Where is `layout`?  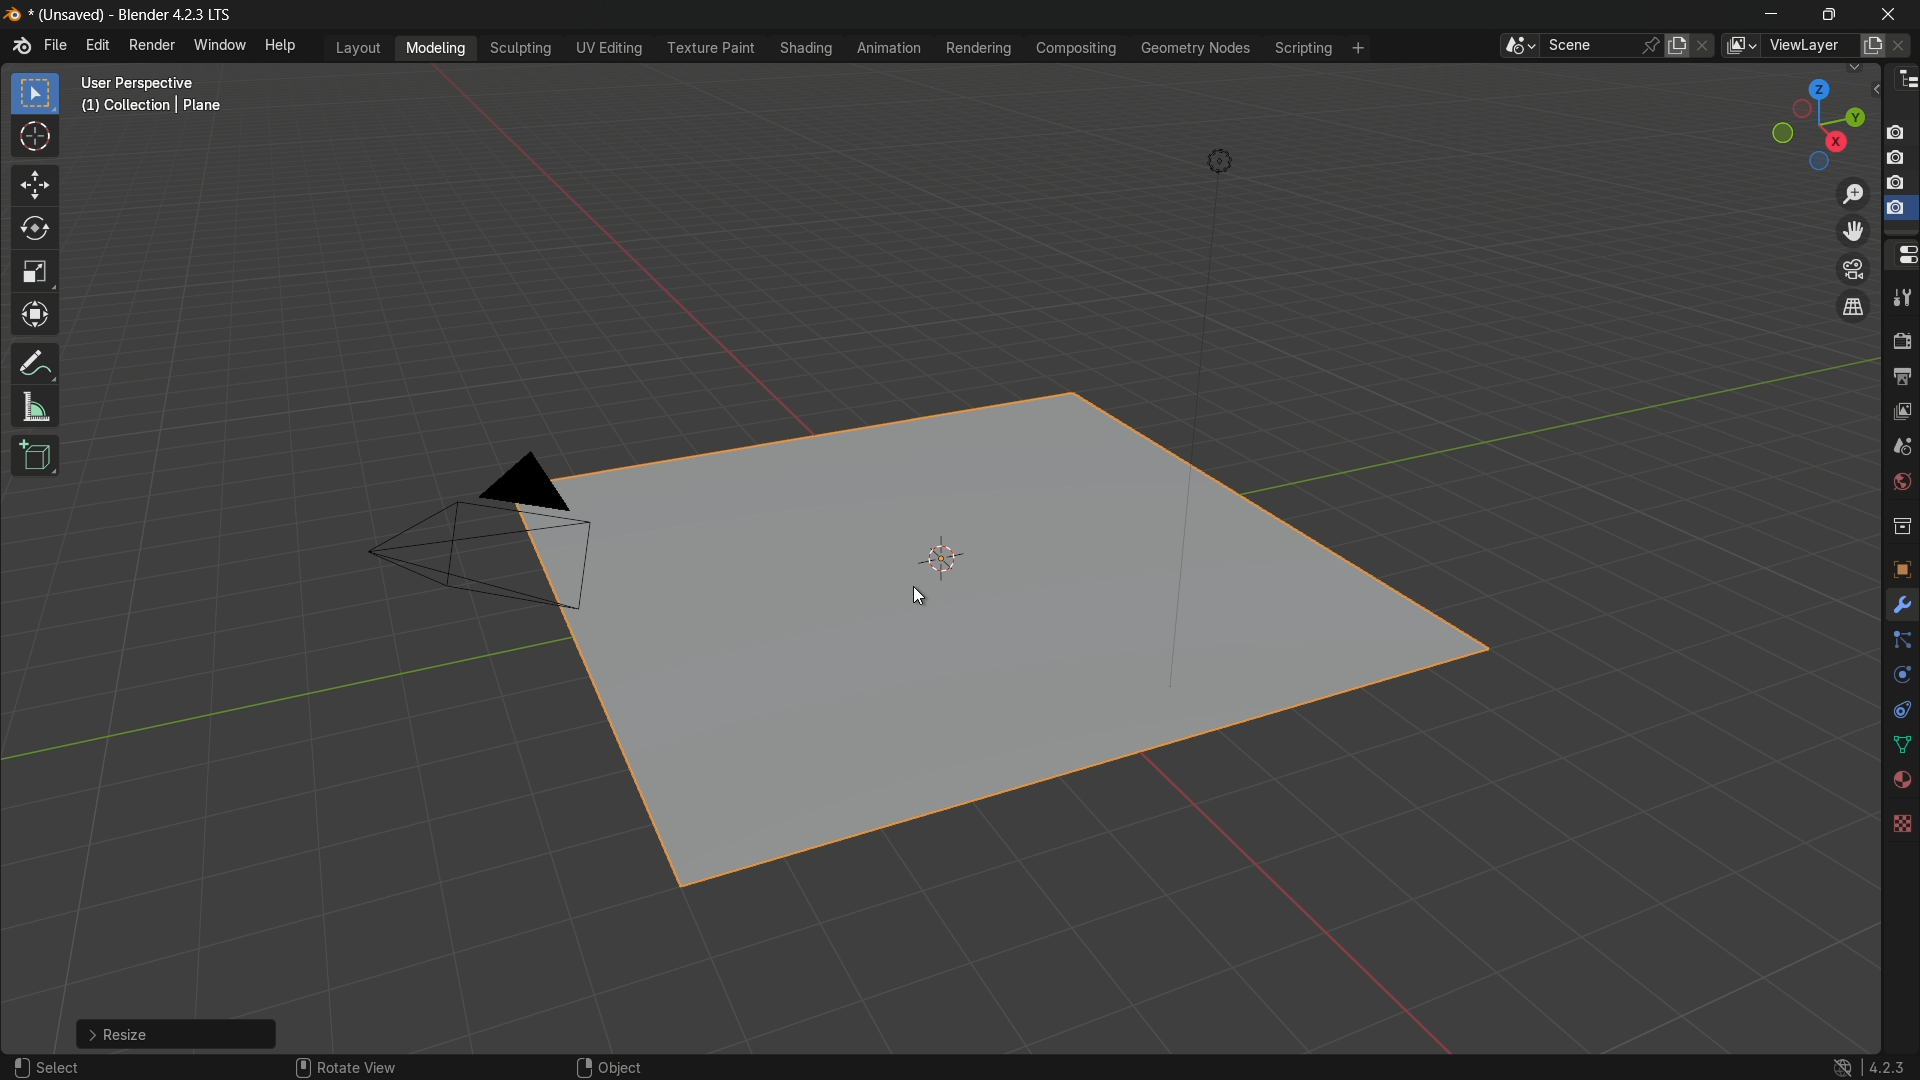 layout is located at coordinates (362, 46).